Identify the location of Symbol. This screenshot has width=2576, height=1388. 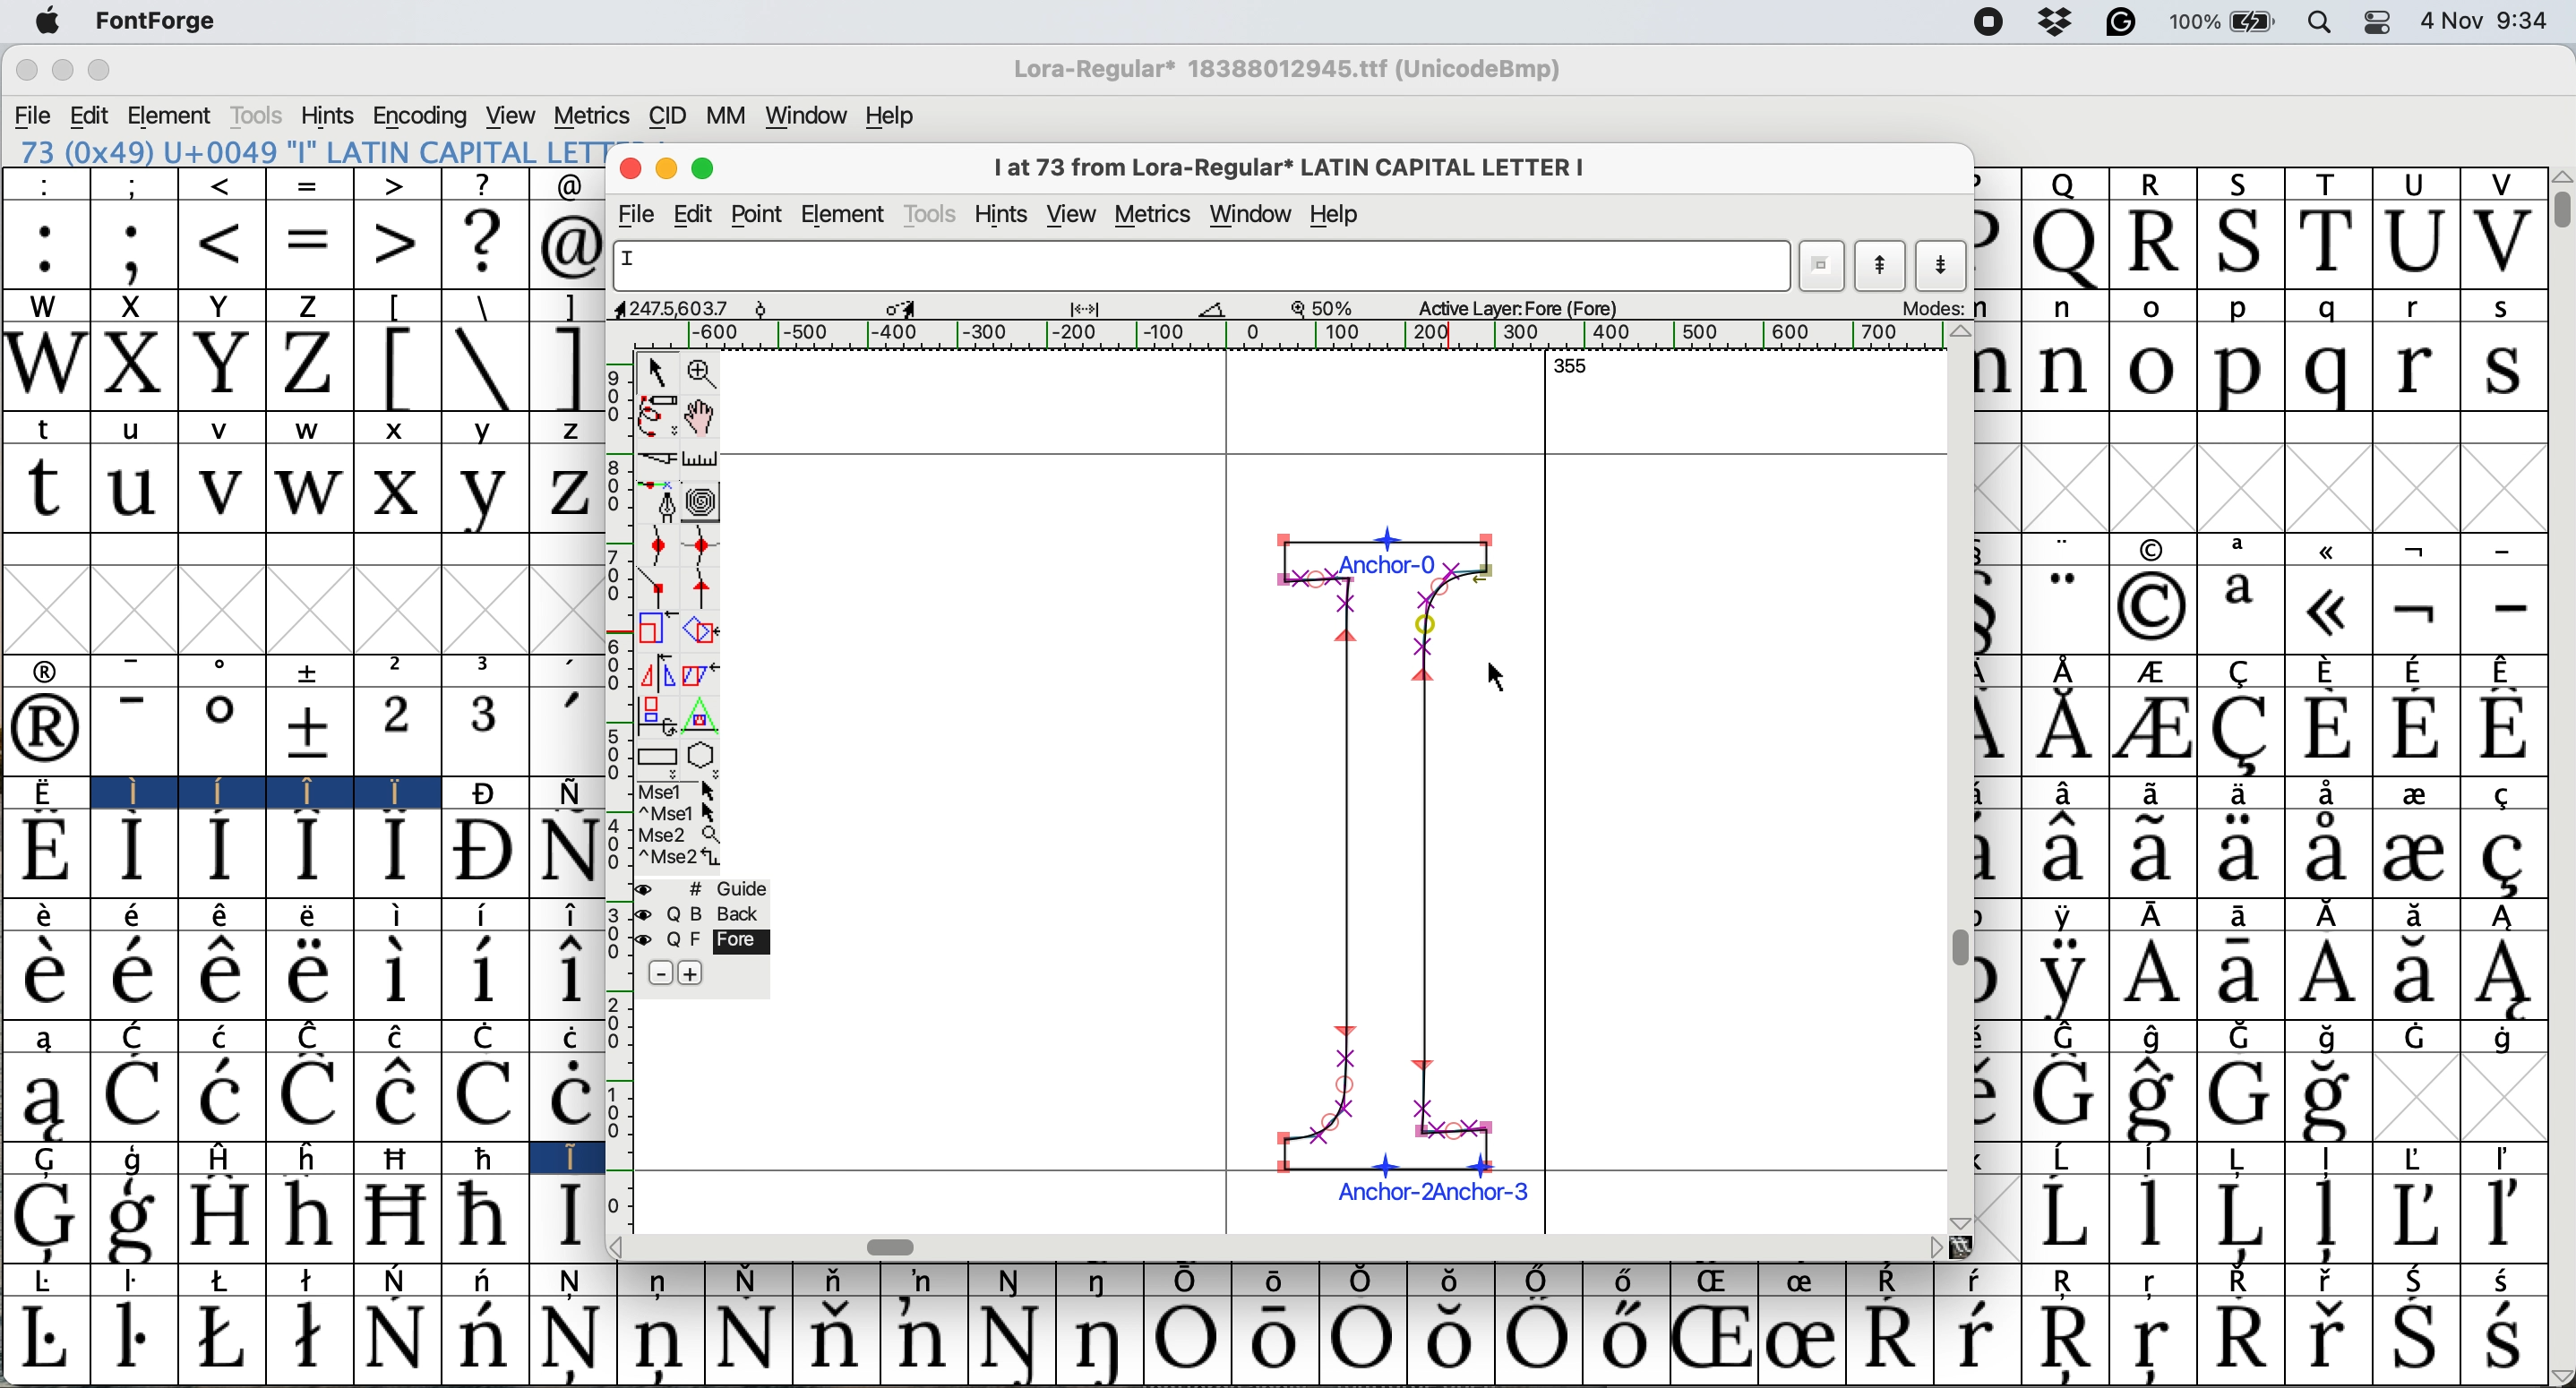
(2322, 1099).